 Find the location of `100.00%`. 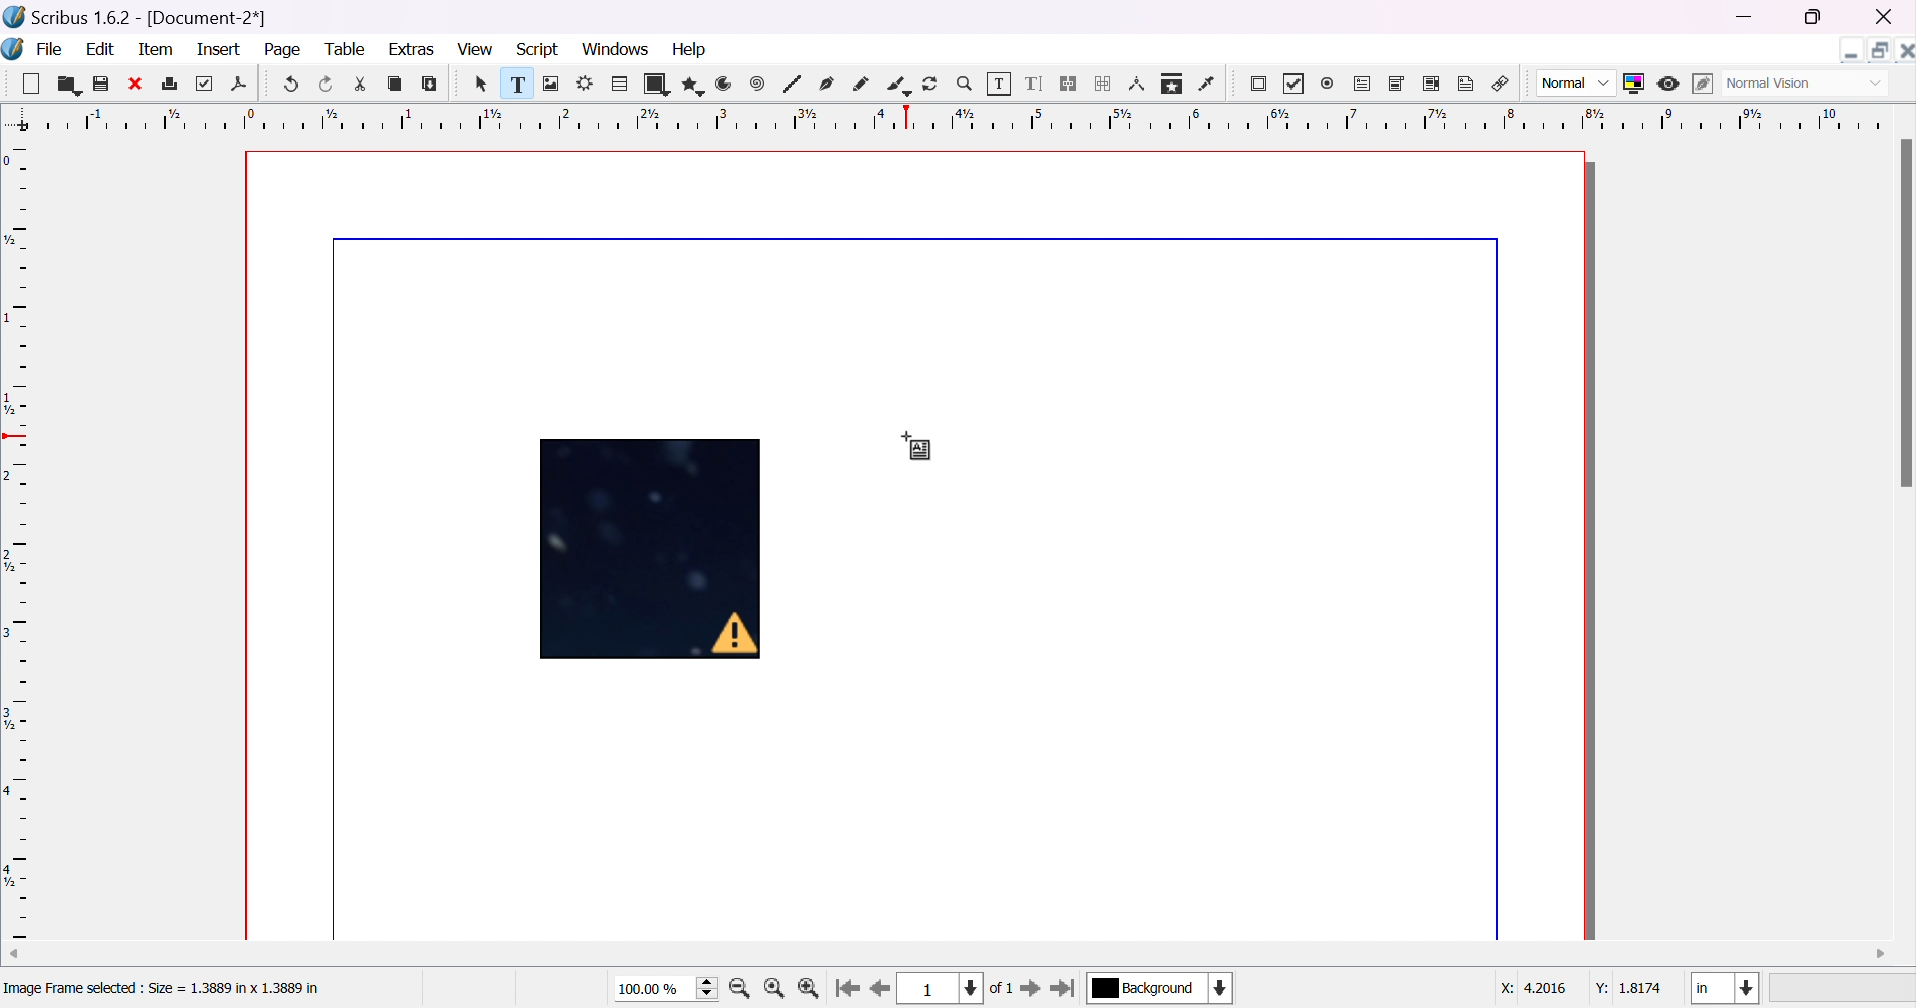

100.00% is located at coordinates (668, 989).